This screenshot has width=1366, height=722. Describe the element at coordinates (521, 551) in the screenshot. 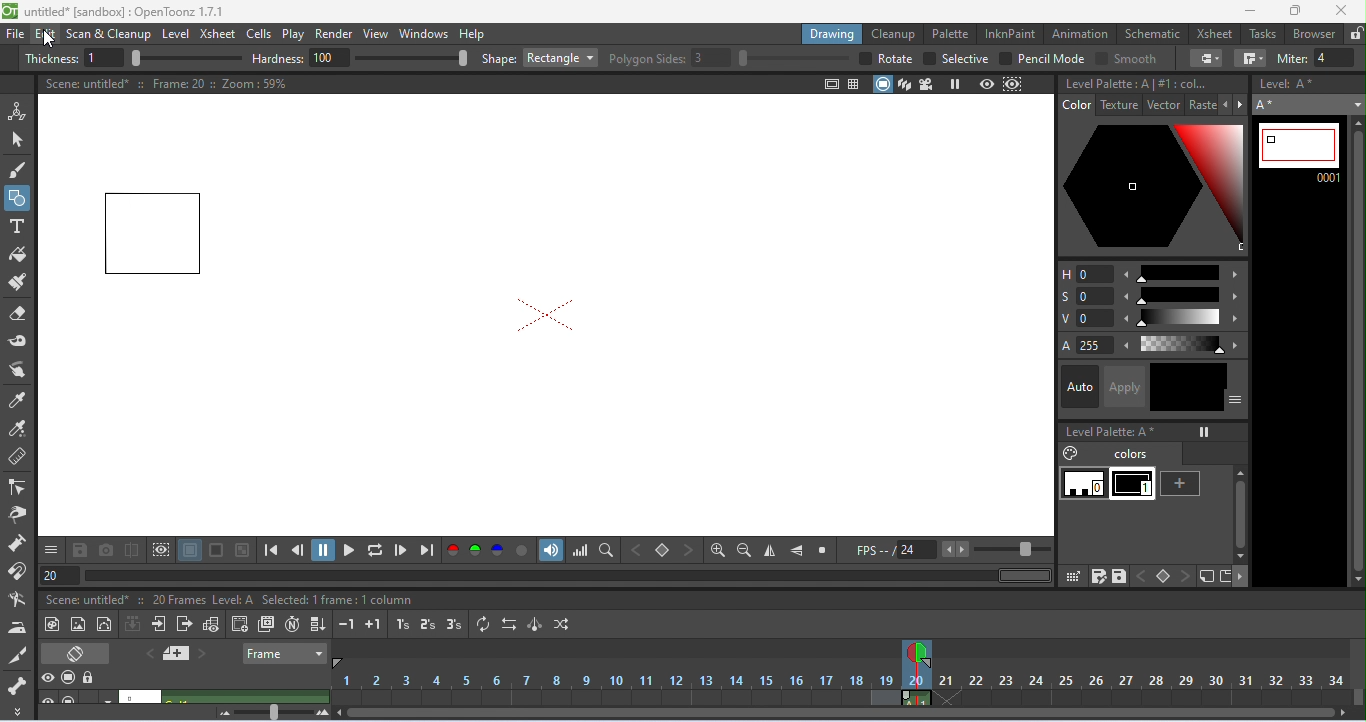

I see `alpha channel ` at that location.